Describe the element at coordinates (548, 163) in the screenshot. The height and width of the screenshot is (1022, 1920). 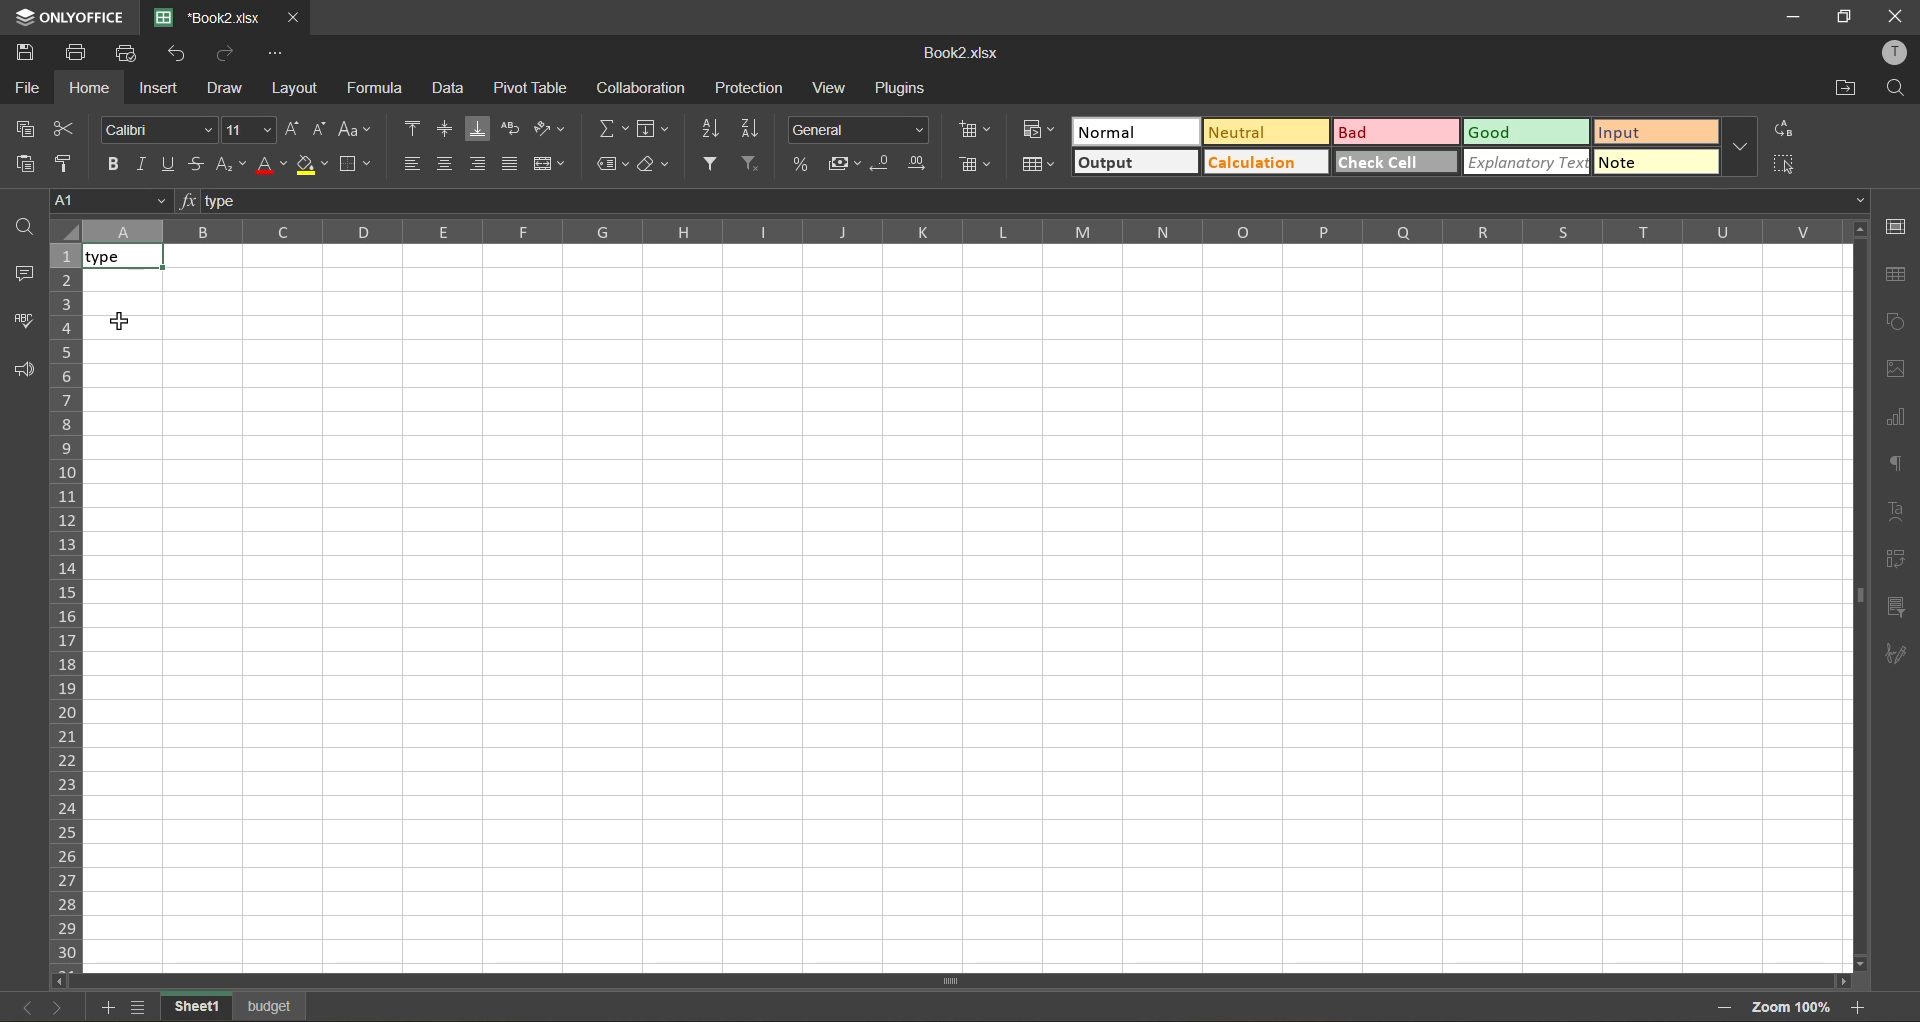
I see `merge and center` at that location.